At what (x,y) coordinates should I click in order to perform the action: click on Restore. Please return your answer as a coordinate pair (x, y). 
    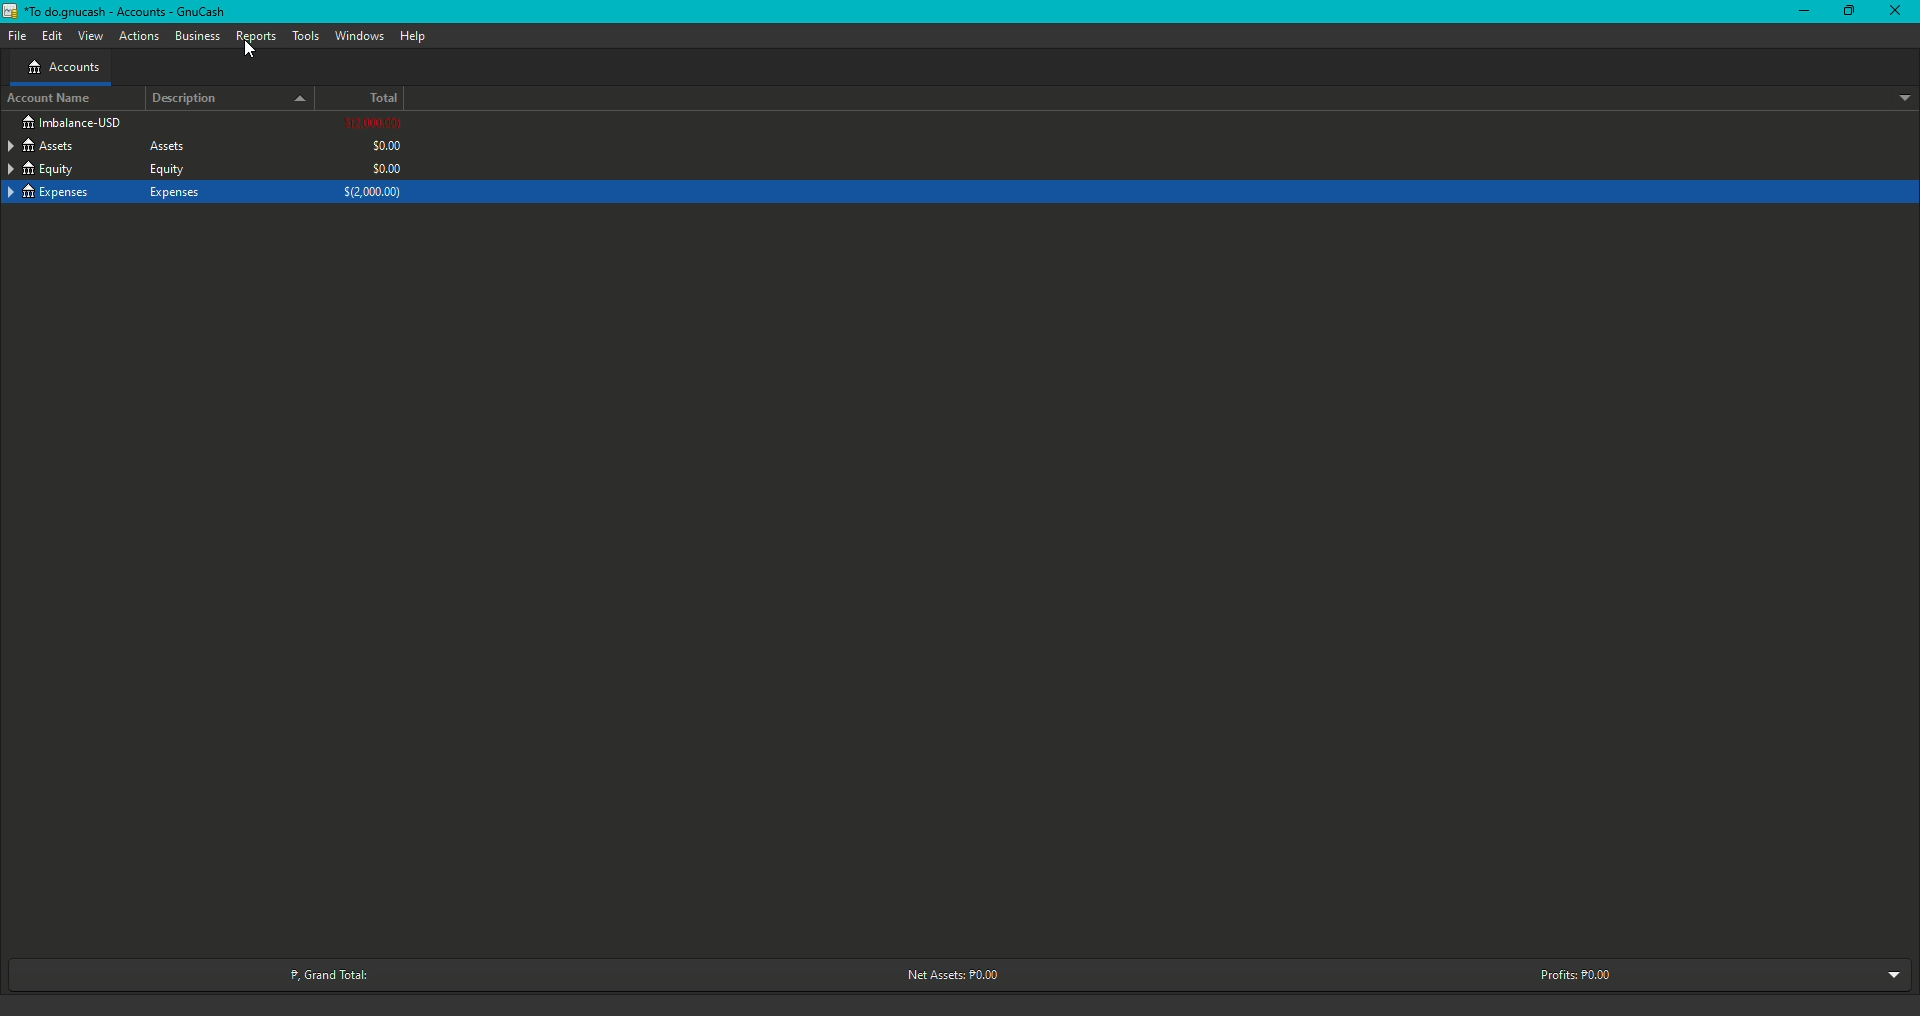
    Looking at the image, I should click on (1844, 13).